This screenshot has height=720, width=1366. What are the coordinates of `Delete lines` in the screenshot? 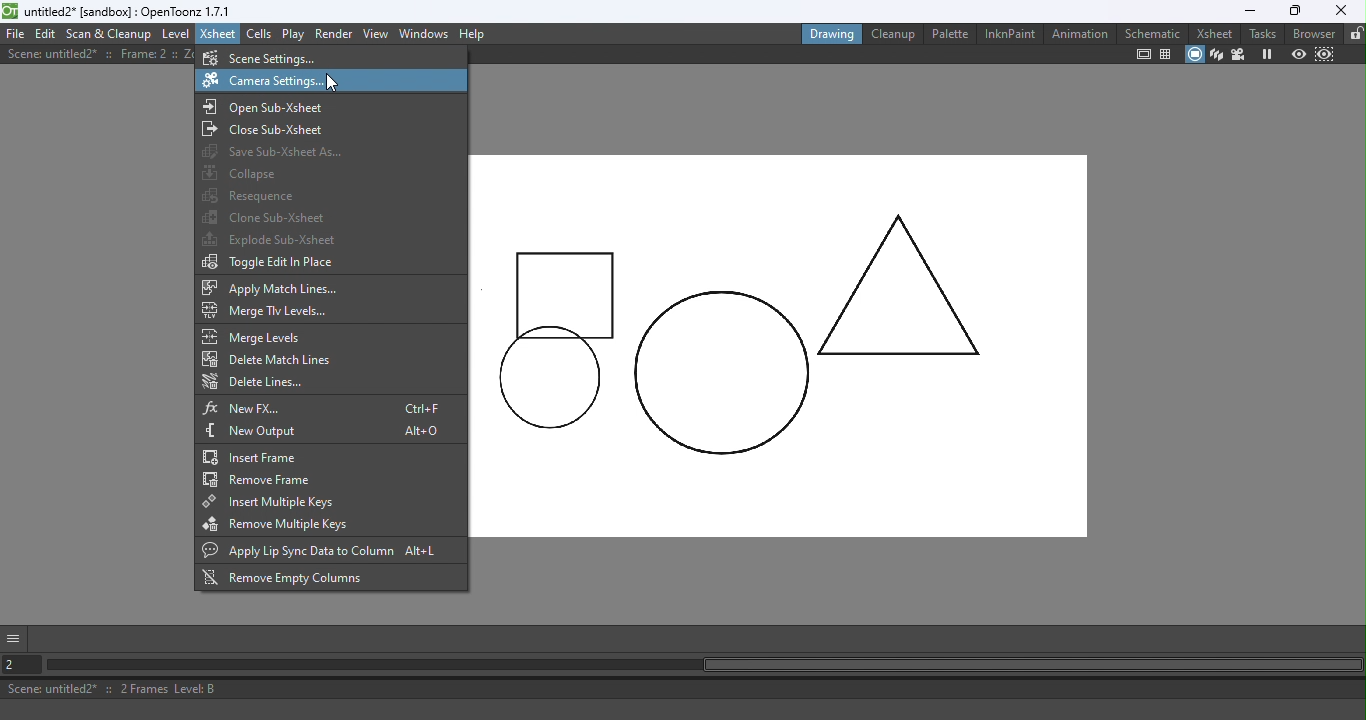 It's located at (259, 383).